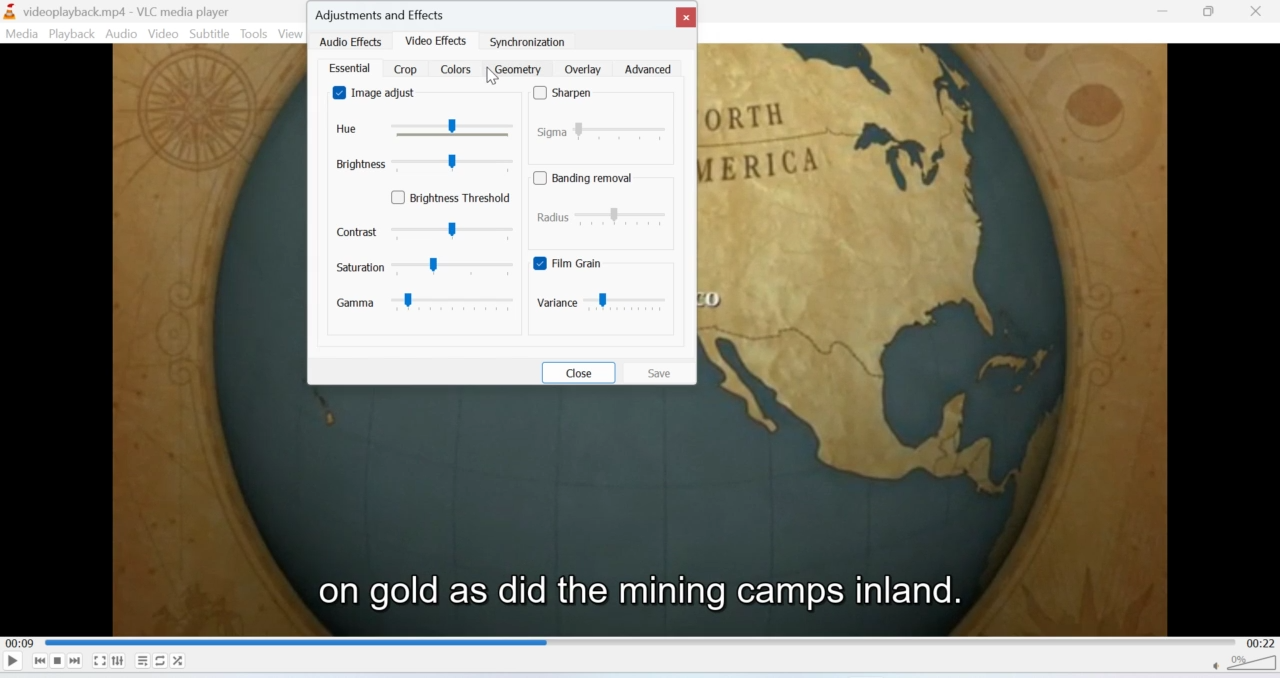 The height and width of the screenshot is (678, 1280). Describe the element at coordinates (494, 77) in the screenshot. I see `cursor` at that location.